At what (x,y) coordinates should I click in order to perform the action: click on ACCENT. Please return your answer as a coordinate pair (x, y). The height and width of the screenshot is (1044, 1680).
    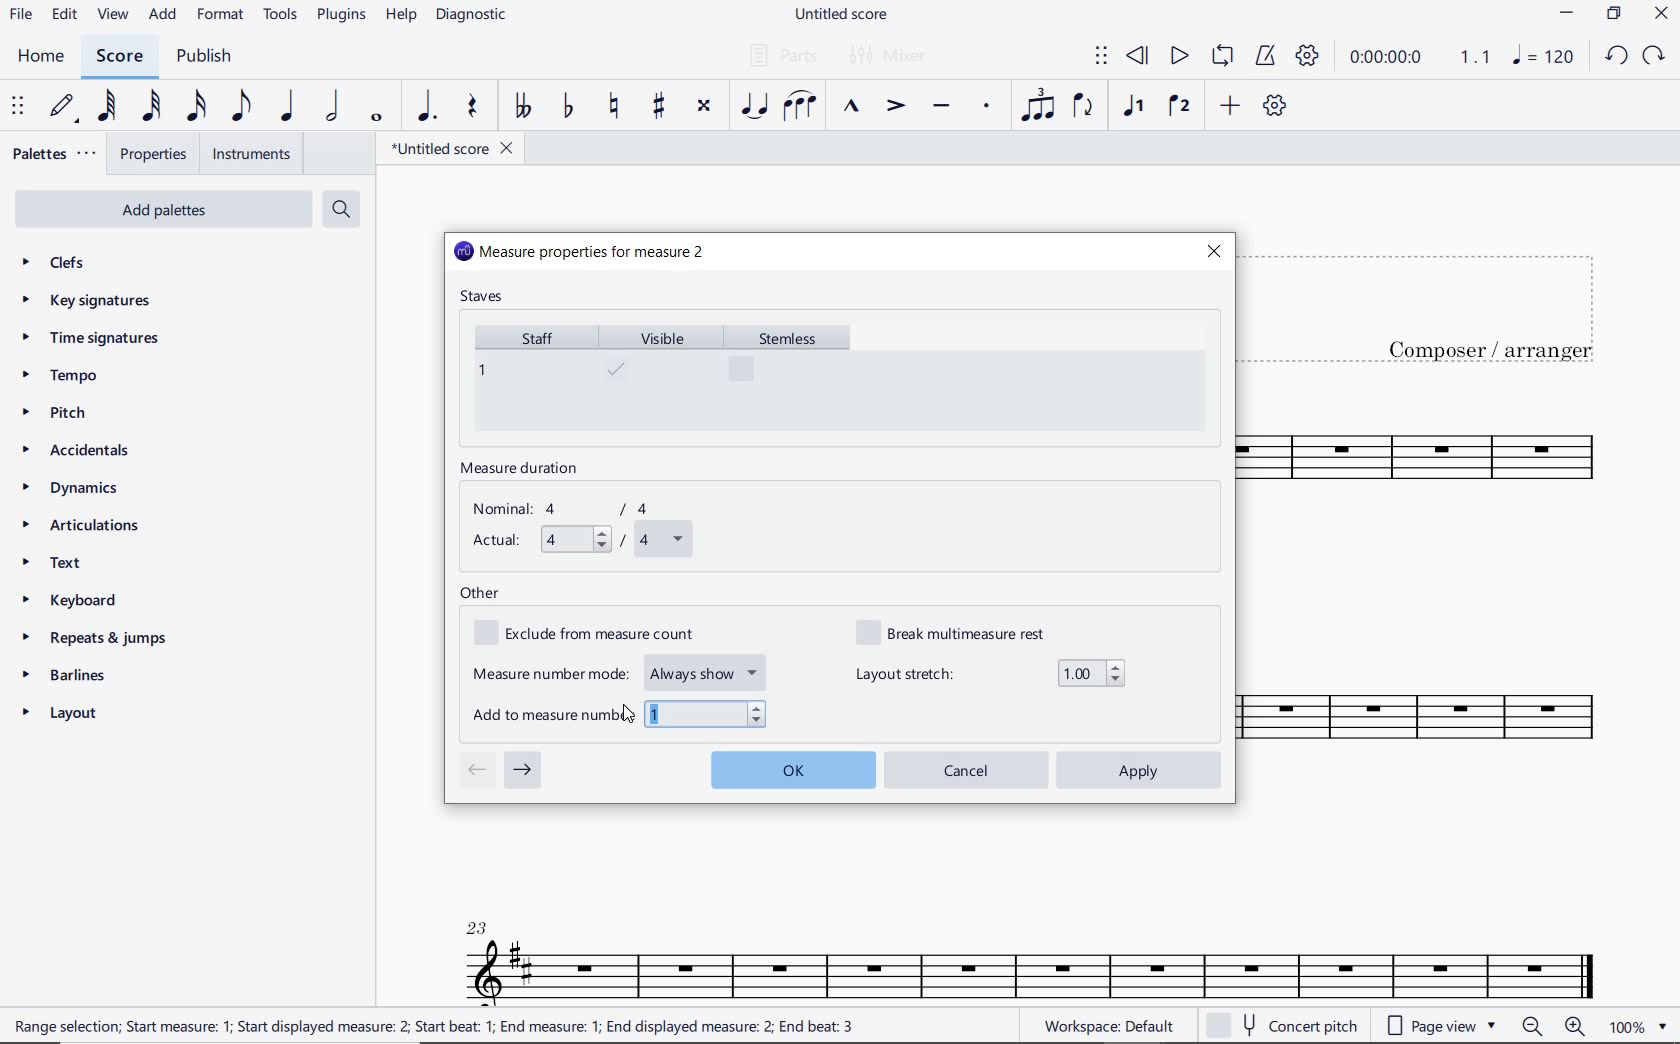
    Looking at the image, I should click on (894, 108).